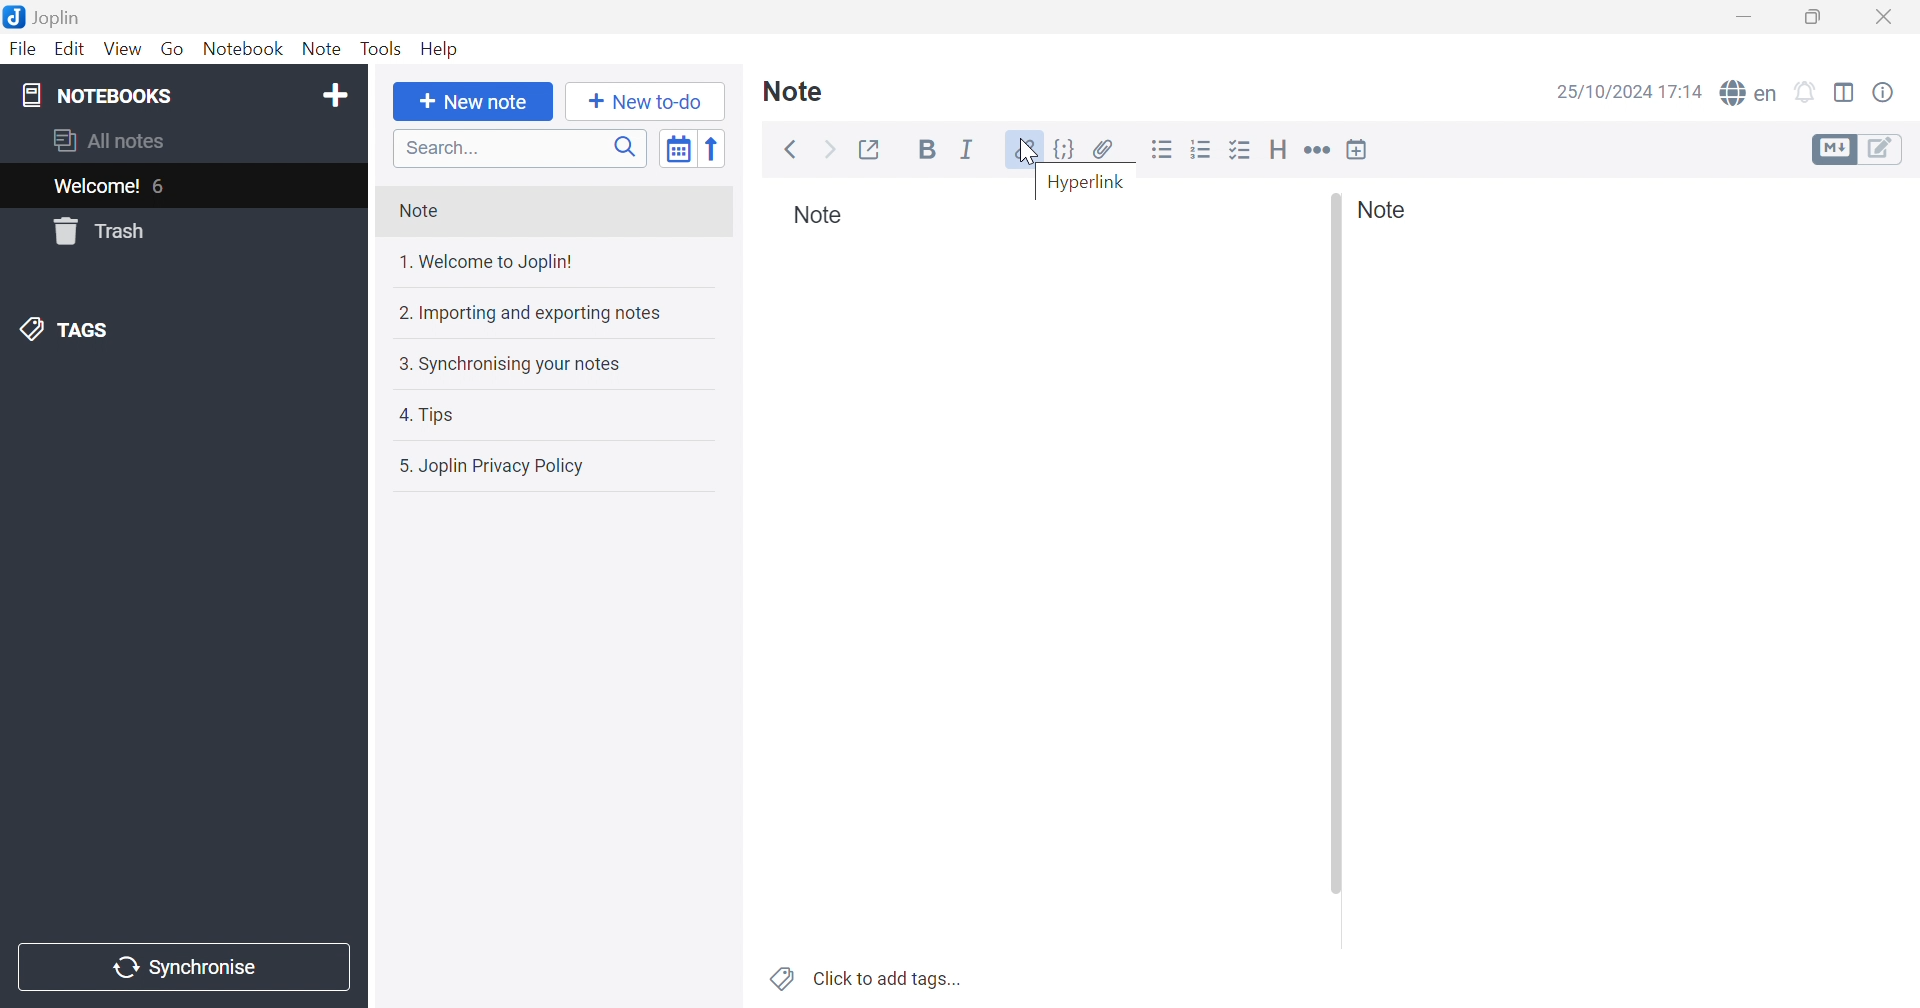 The width and height of the screenshot is (1920, 1008). I want to click on All notes, so click(183, 143).